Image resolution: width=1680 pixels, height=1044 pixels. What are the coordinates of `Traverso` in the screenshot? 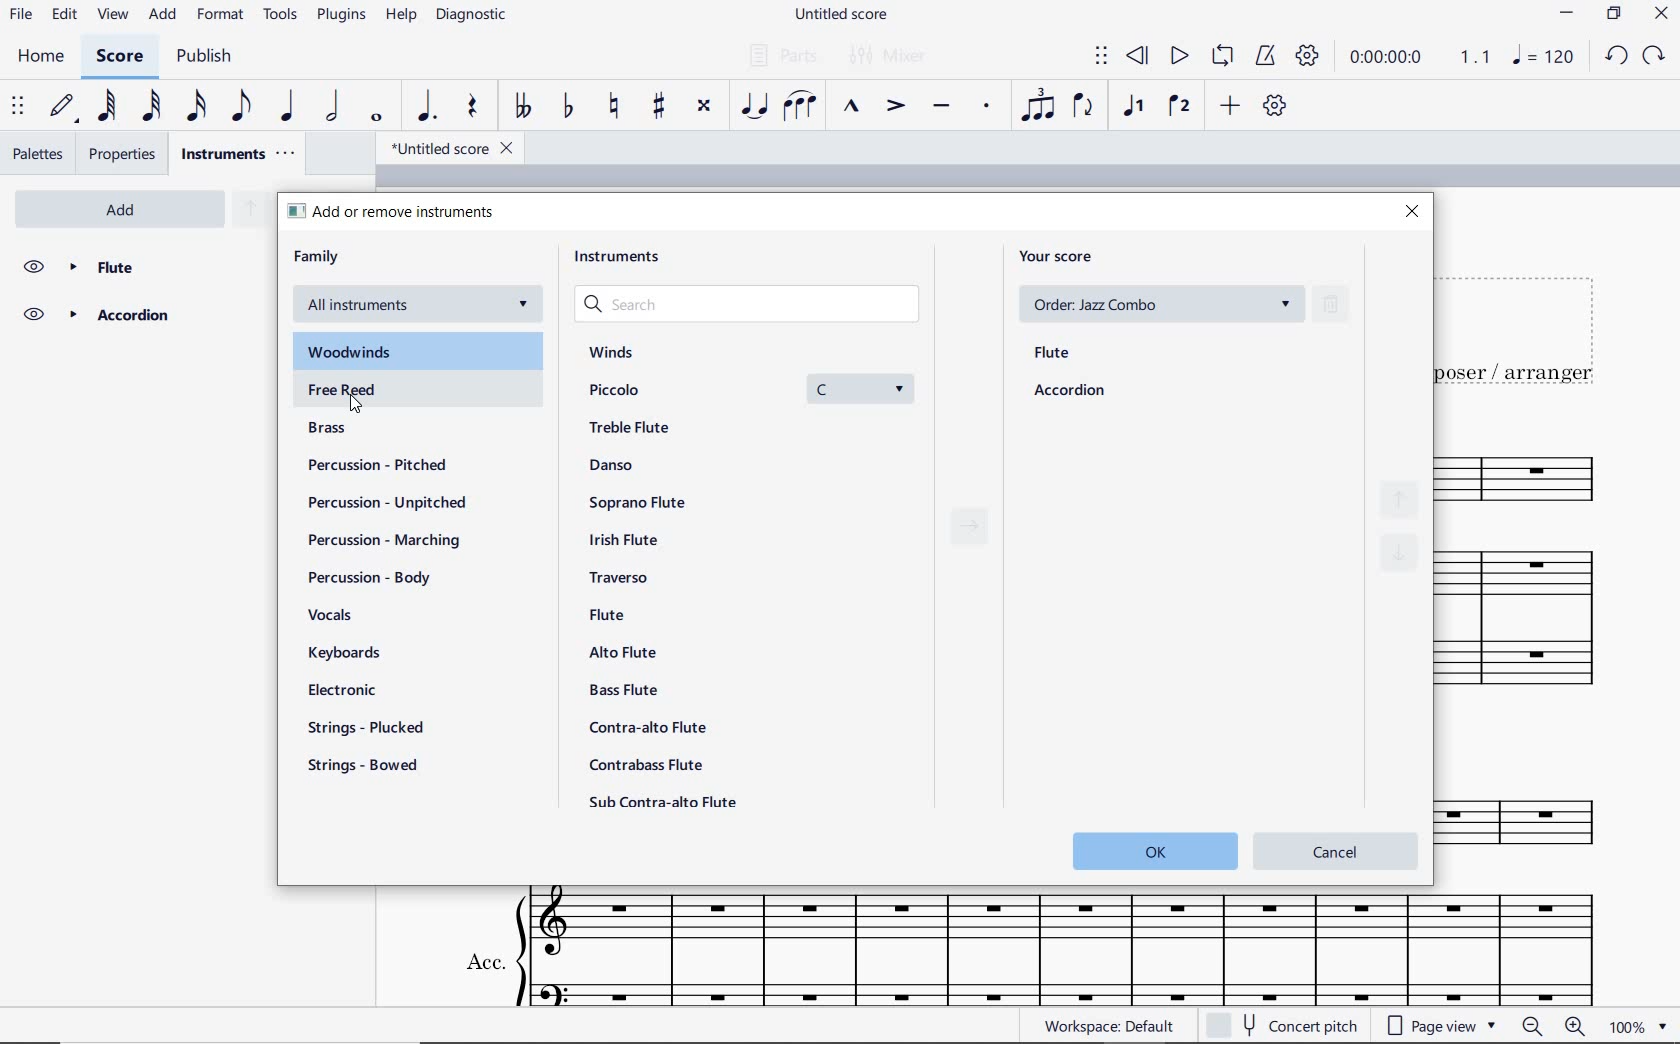 It's located at (622, 576).